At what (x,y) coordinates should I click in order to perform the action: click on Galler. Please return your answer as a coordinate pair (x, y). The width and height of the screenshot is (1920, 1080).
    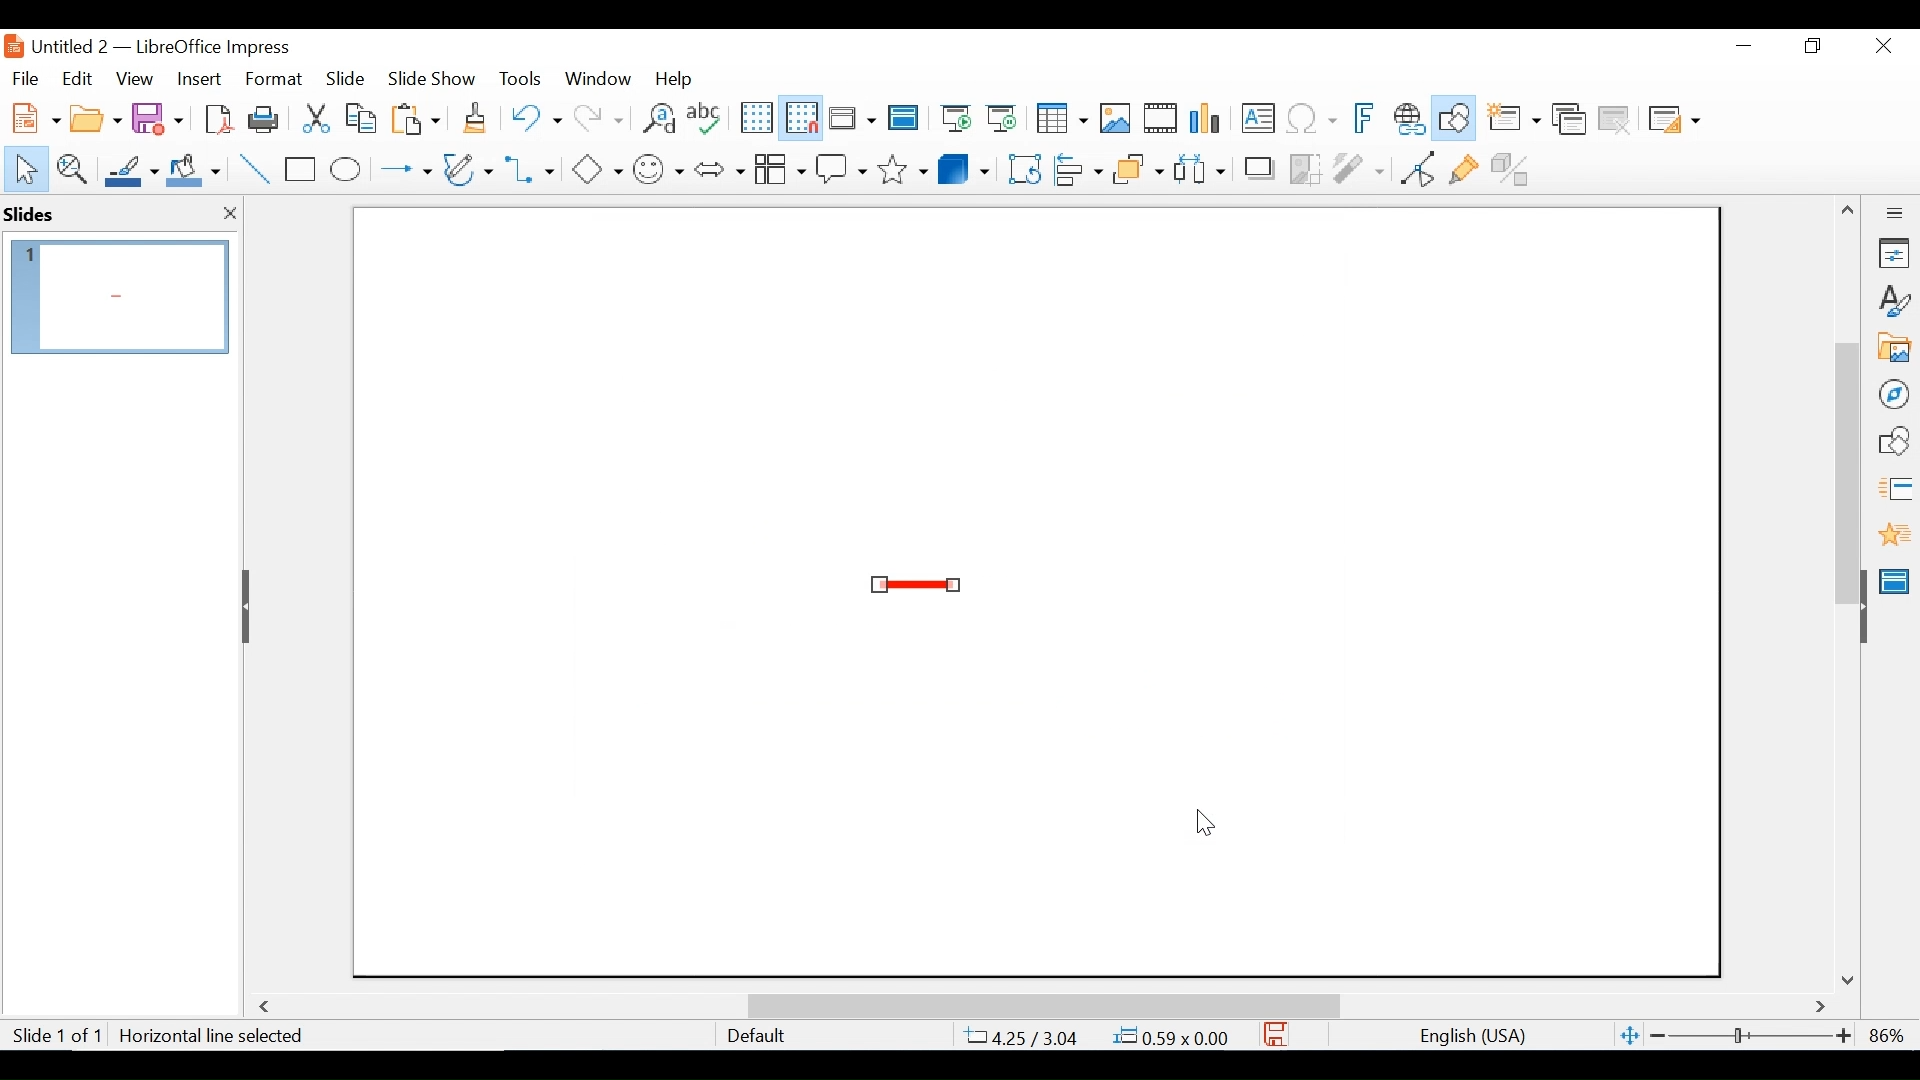
    Looking at the image, I should click on (1893, 349).